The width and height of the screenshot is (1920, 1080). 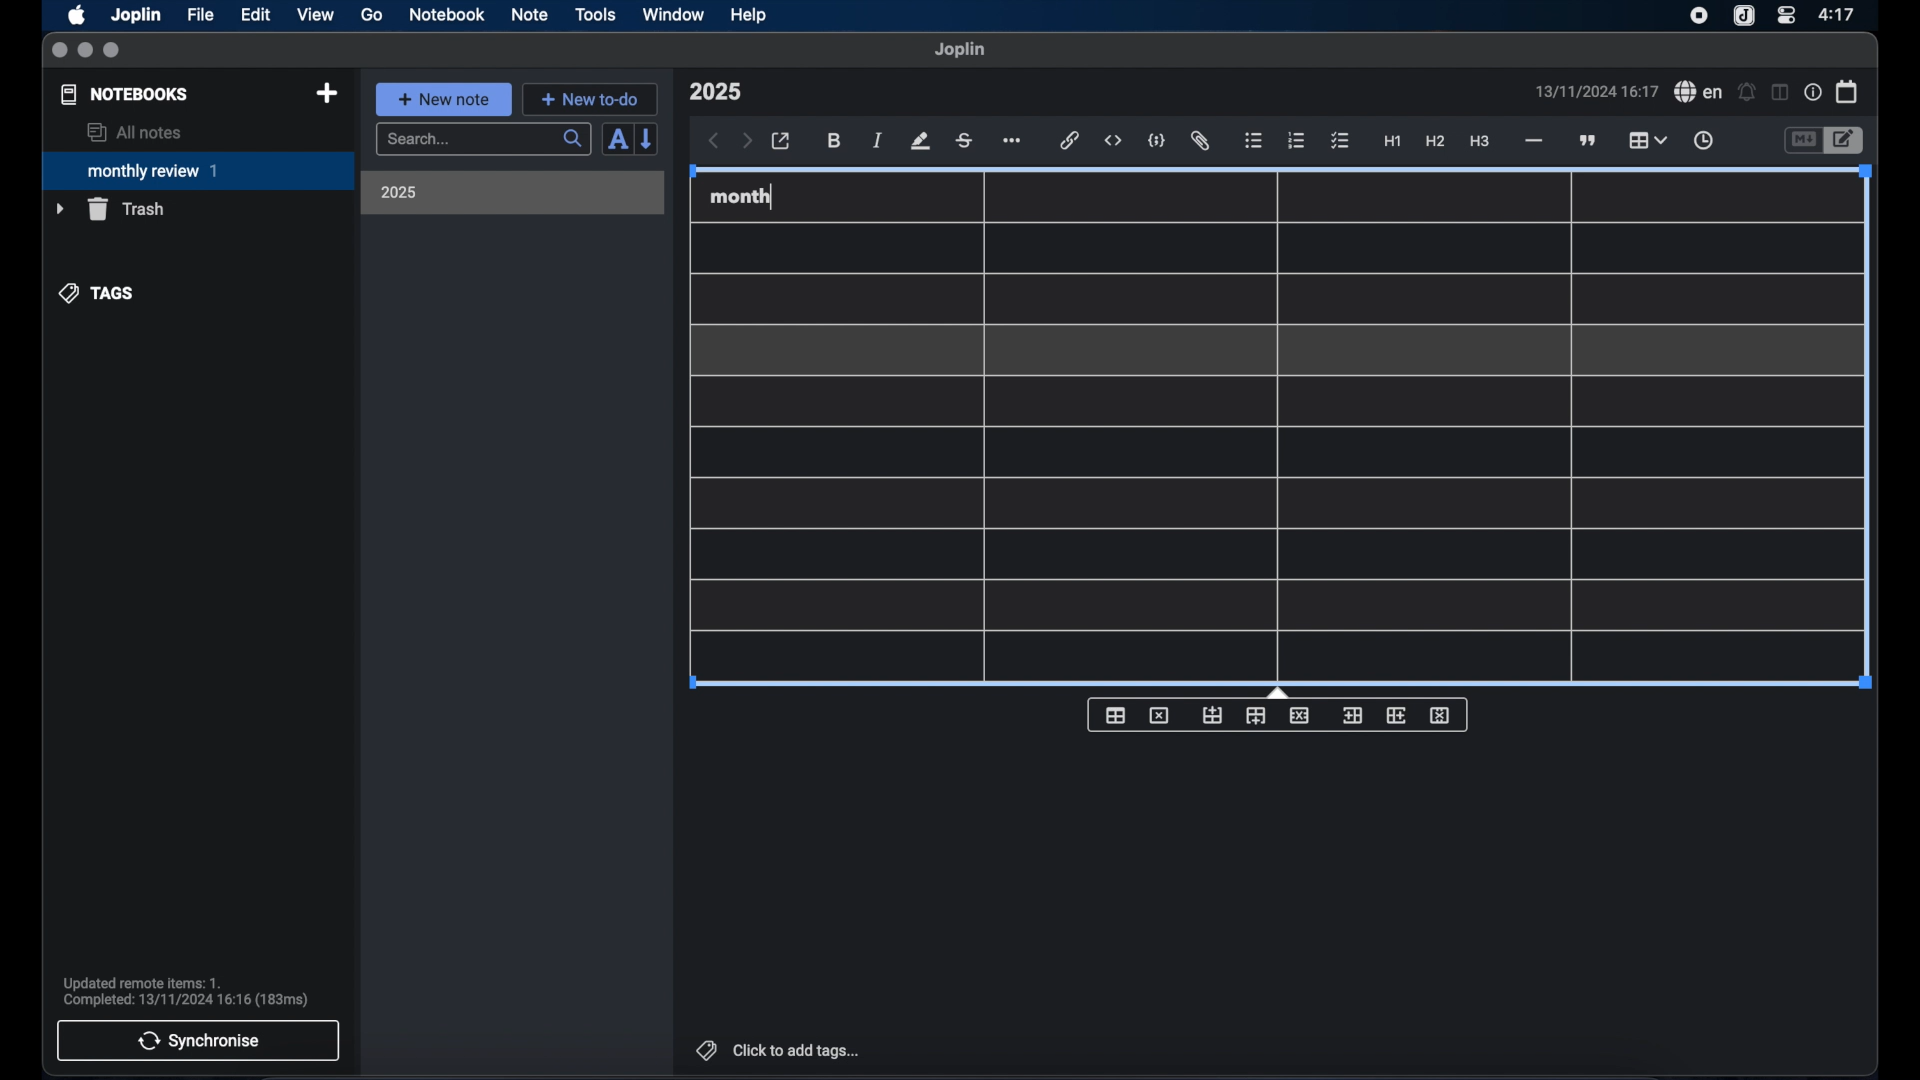 What do you see at coordinates (1393, 142) in the screenshot?
I see `heading 1` at bounding box center [1393, 142].